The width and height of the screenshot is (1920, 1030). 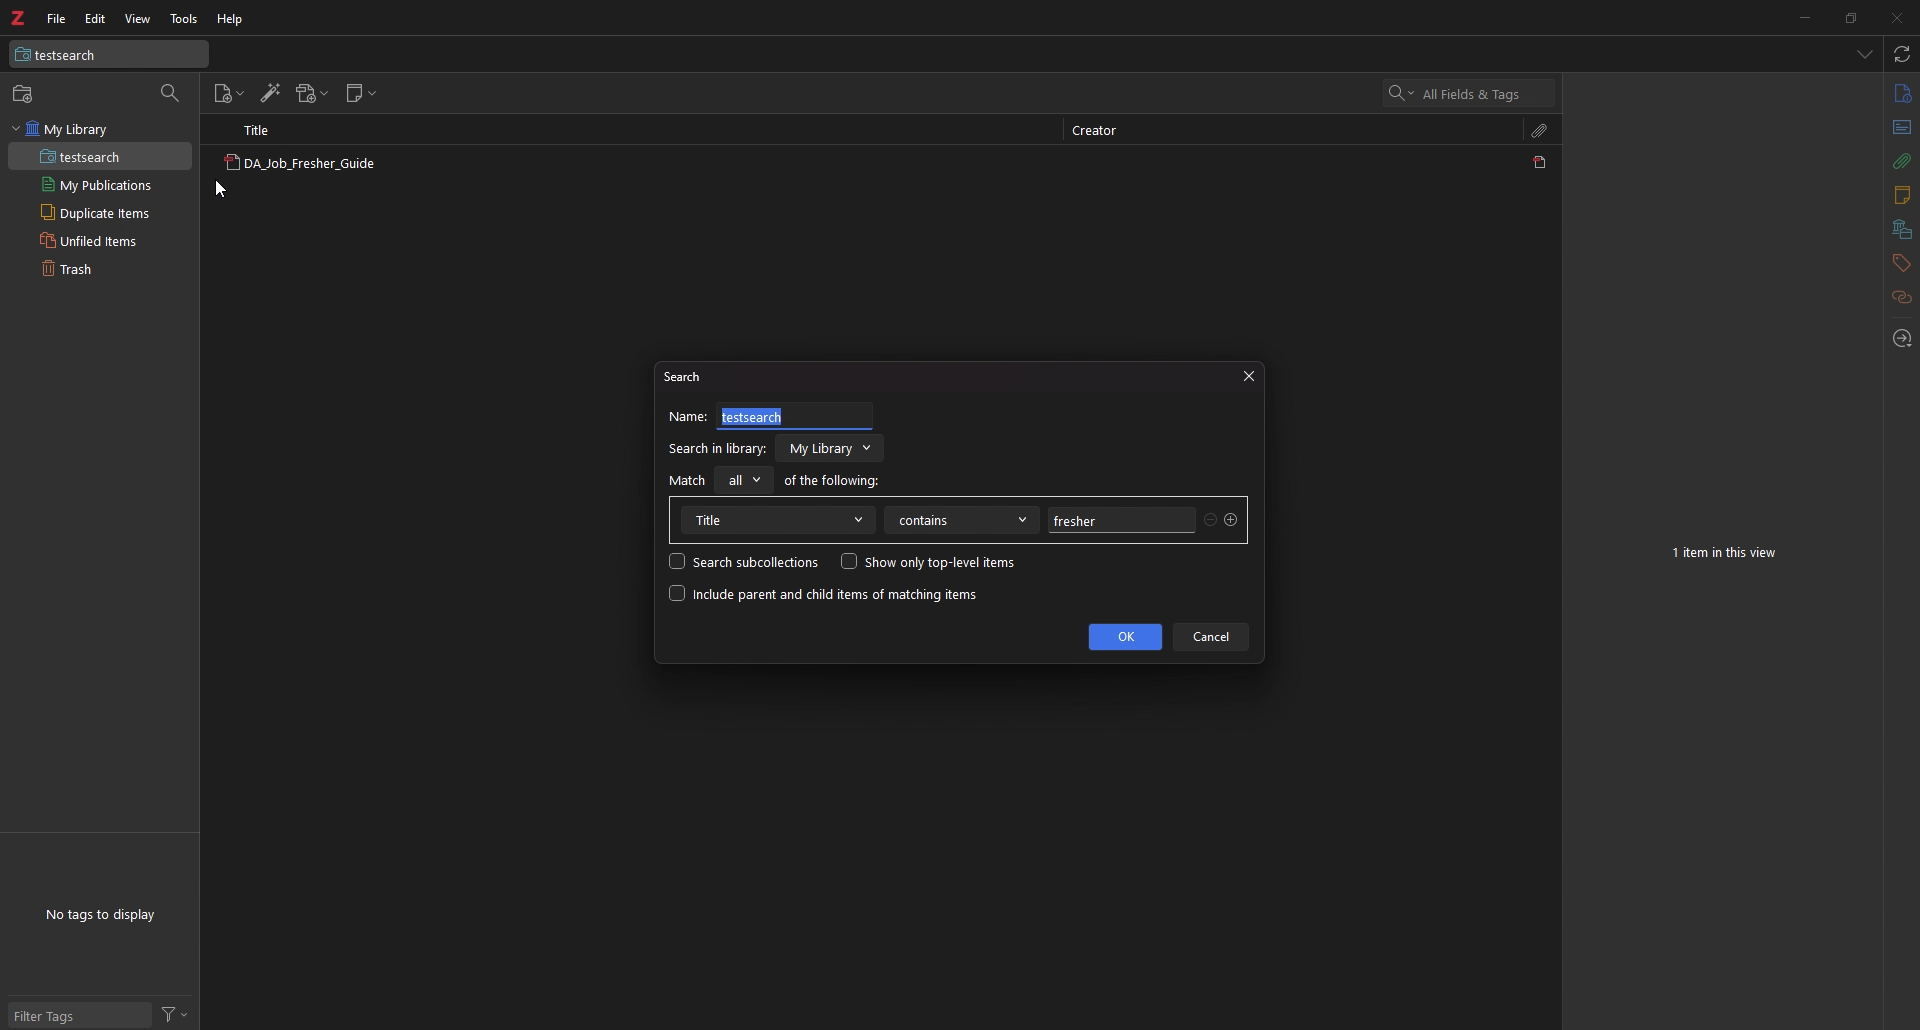 What do you see at coordinates (299, 165) in the screenshot?
I see `DA_Job_Fresher_Guide` at bounding box center [299, 165].